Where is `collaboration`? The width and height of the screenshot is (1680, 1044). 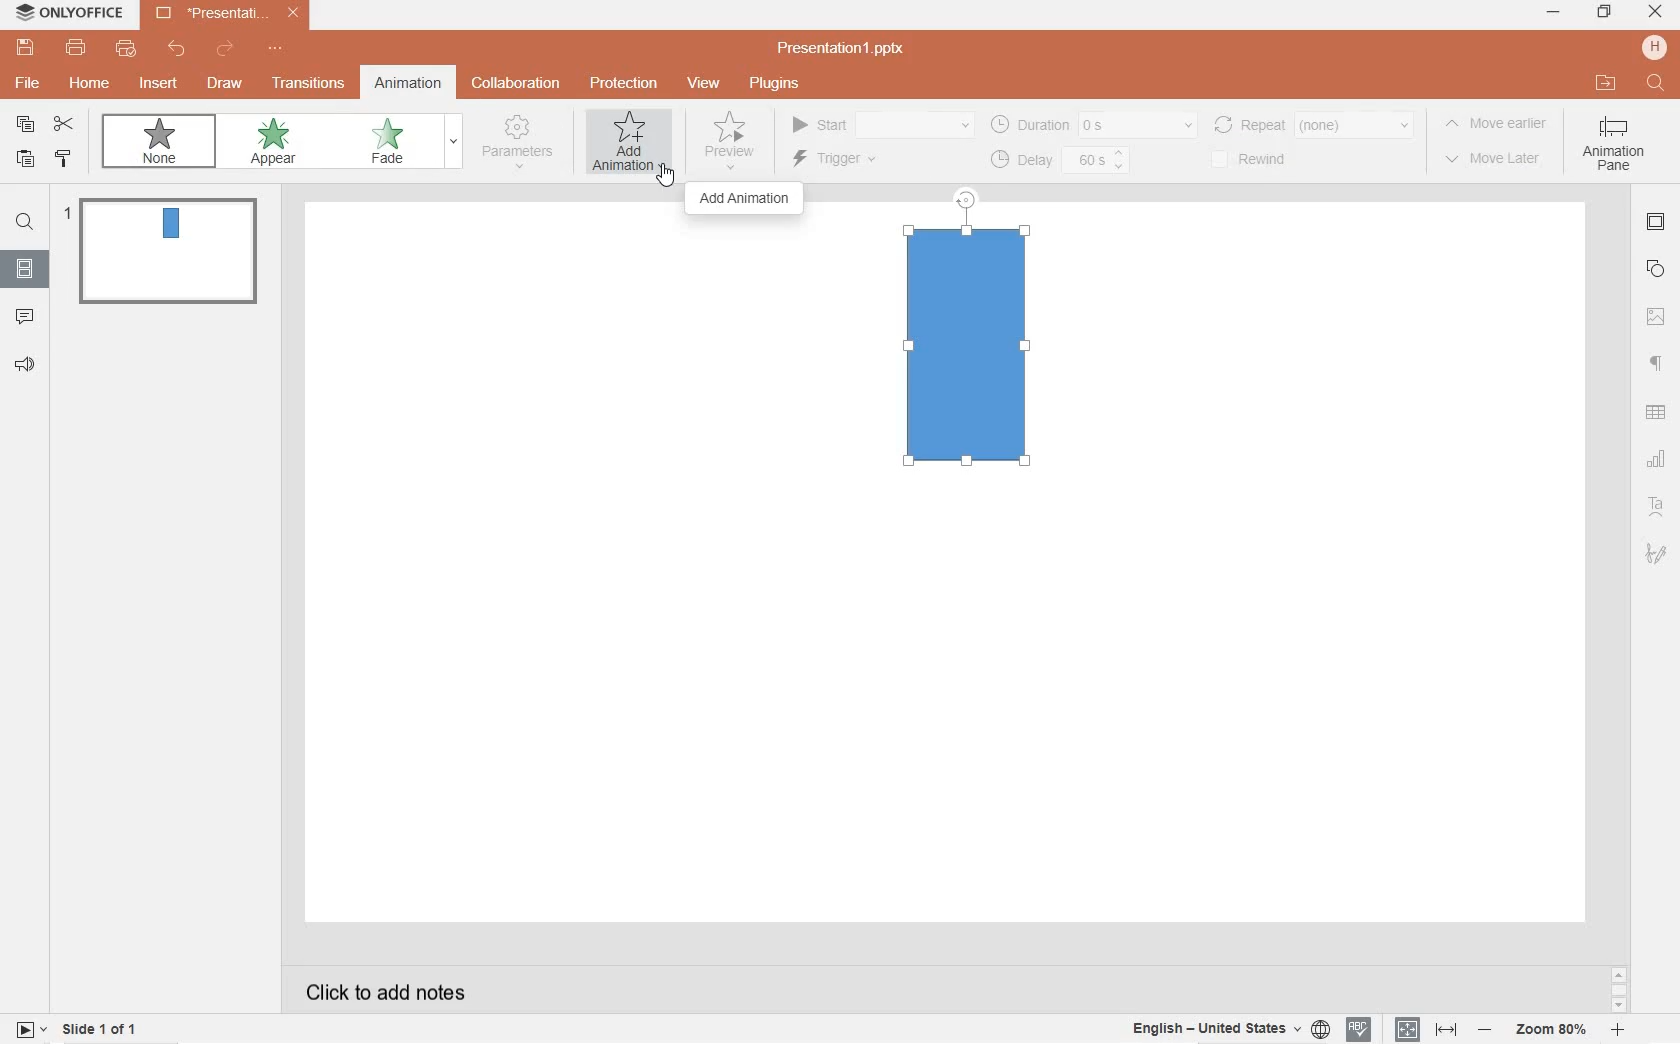 collaboration is located at coordinates (517, 83).